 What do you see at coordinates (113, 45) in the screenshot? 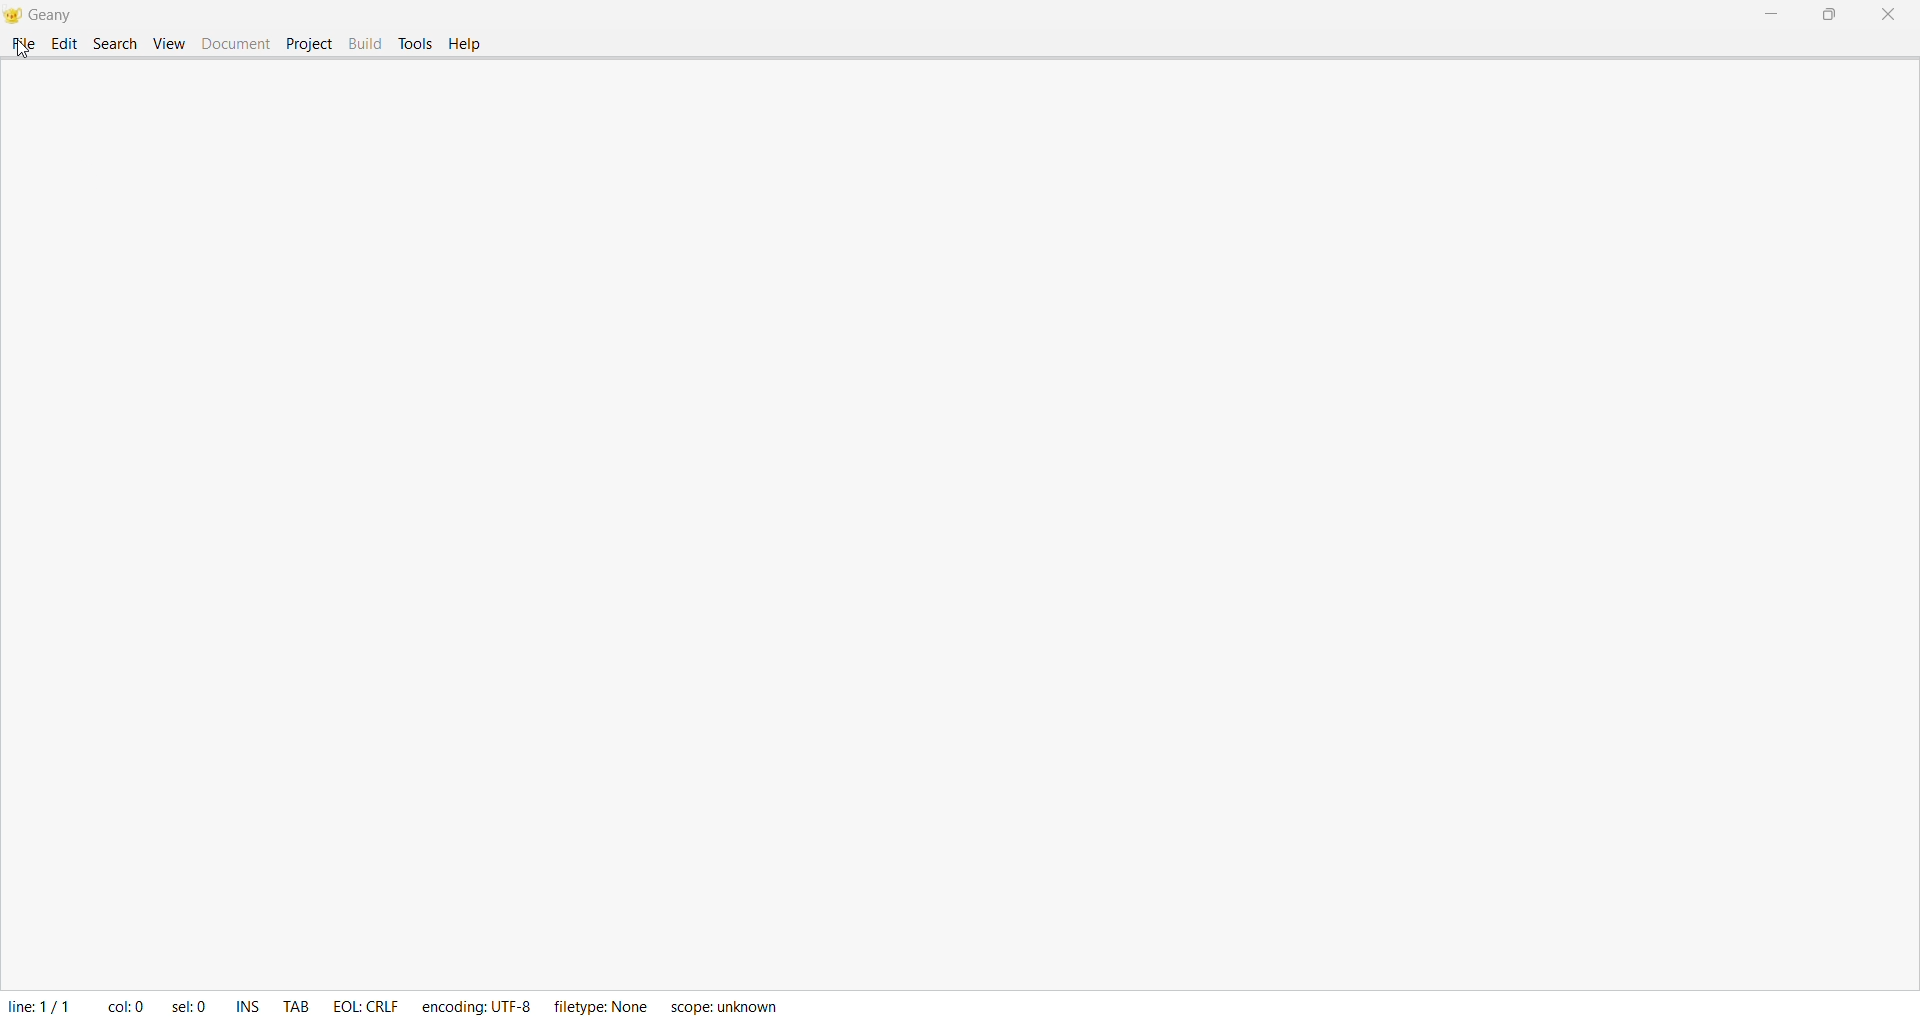
I see `Search` at bounding box center [113, 45].